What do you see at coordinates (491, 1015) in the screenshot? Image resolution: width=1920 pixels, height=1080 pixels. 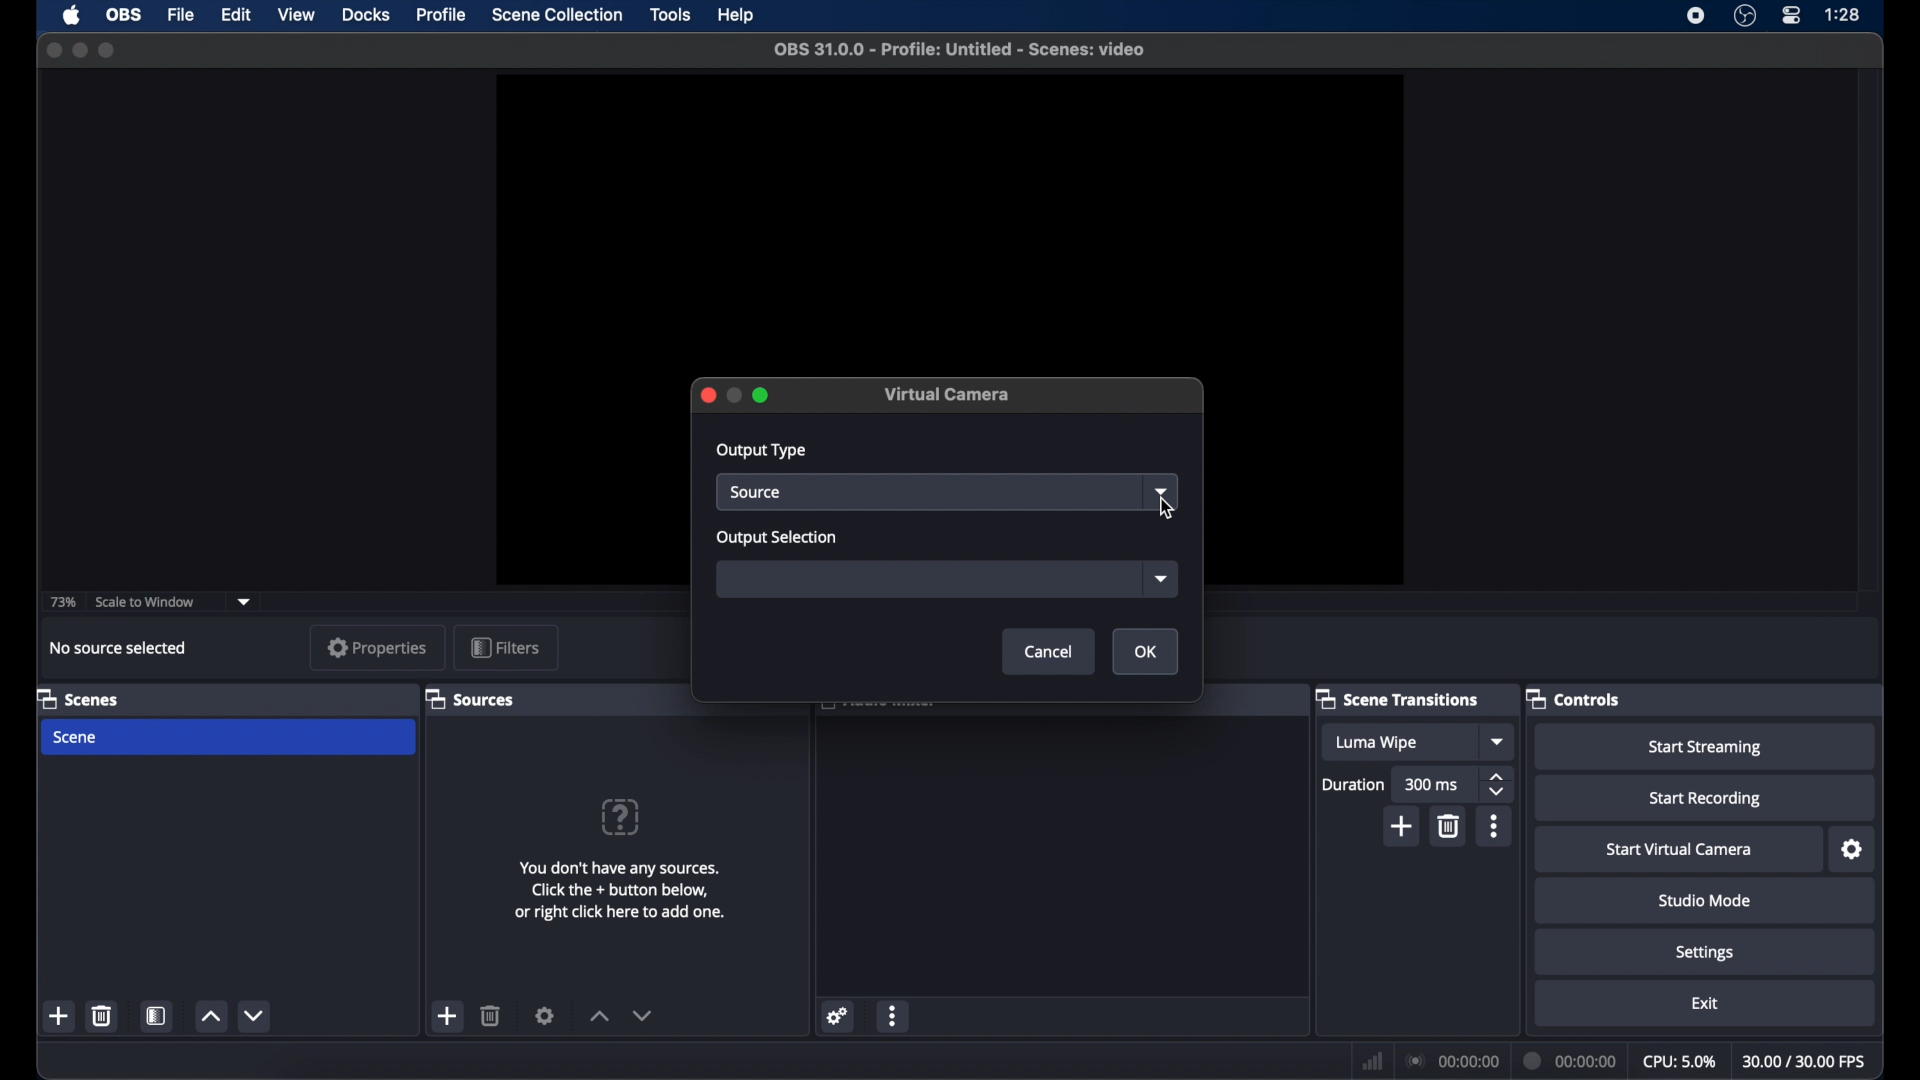 I see `delete` at bounding box center [491, 1015].